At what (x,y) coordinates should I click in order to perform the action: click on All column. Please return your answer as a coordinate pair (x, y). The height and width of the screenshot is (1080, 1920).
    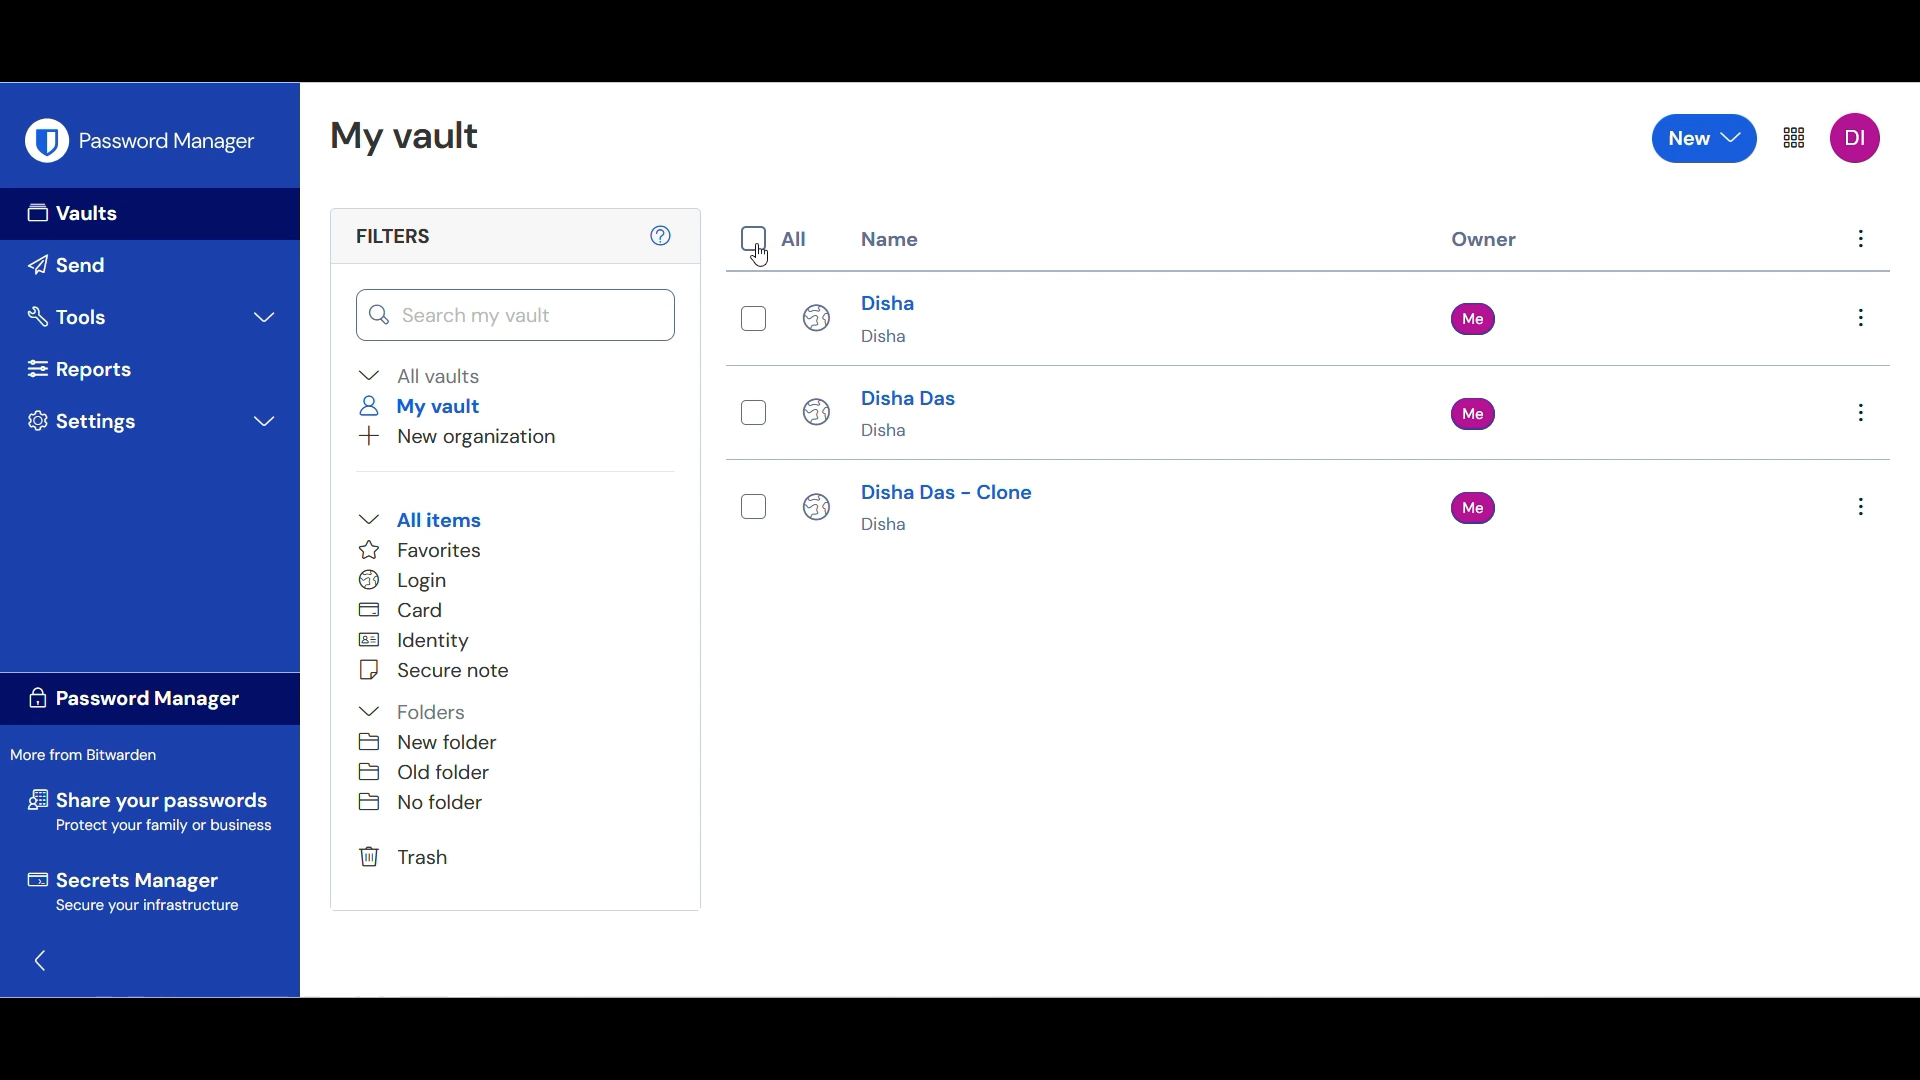
    Looking at the image, I should click on (795, 239).